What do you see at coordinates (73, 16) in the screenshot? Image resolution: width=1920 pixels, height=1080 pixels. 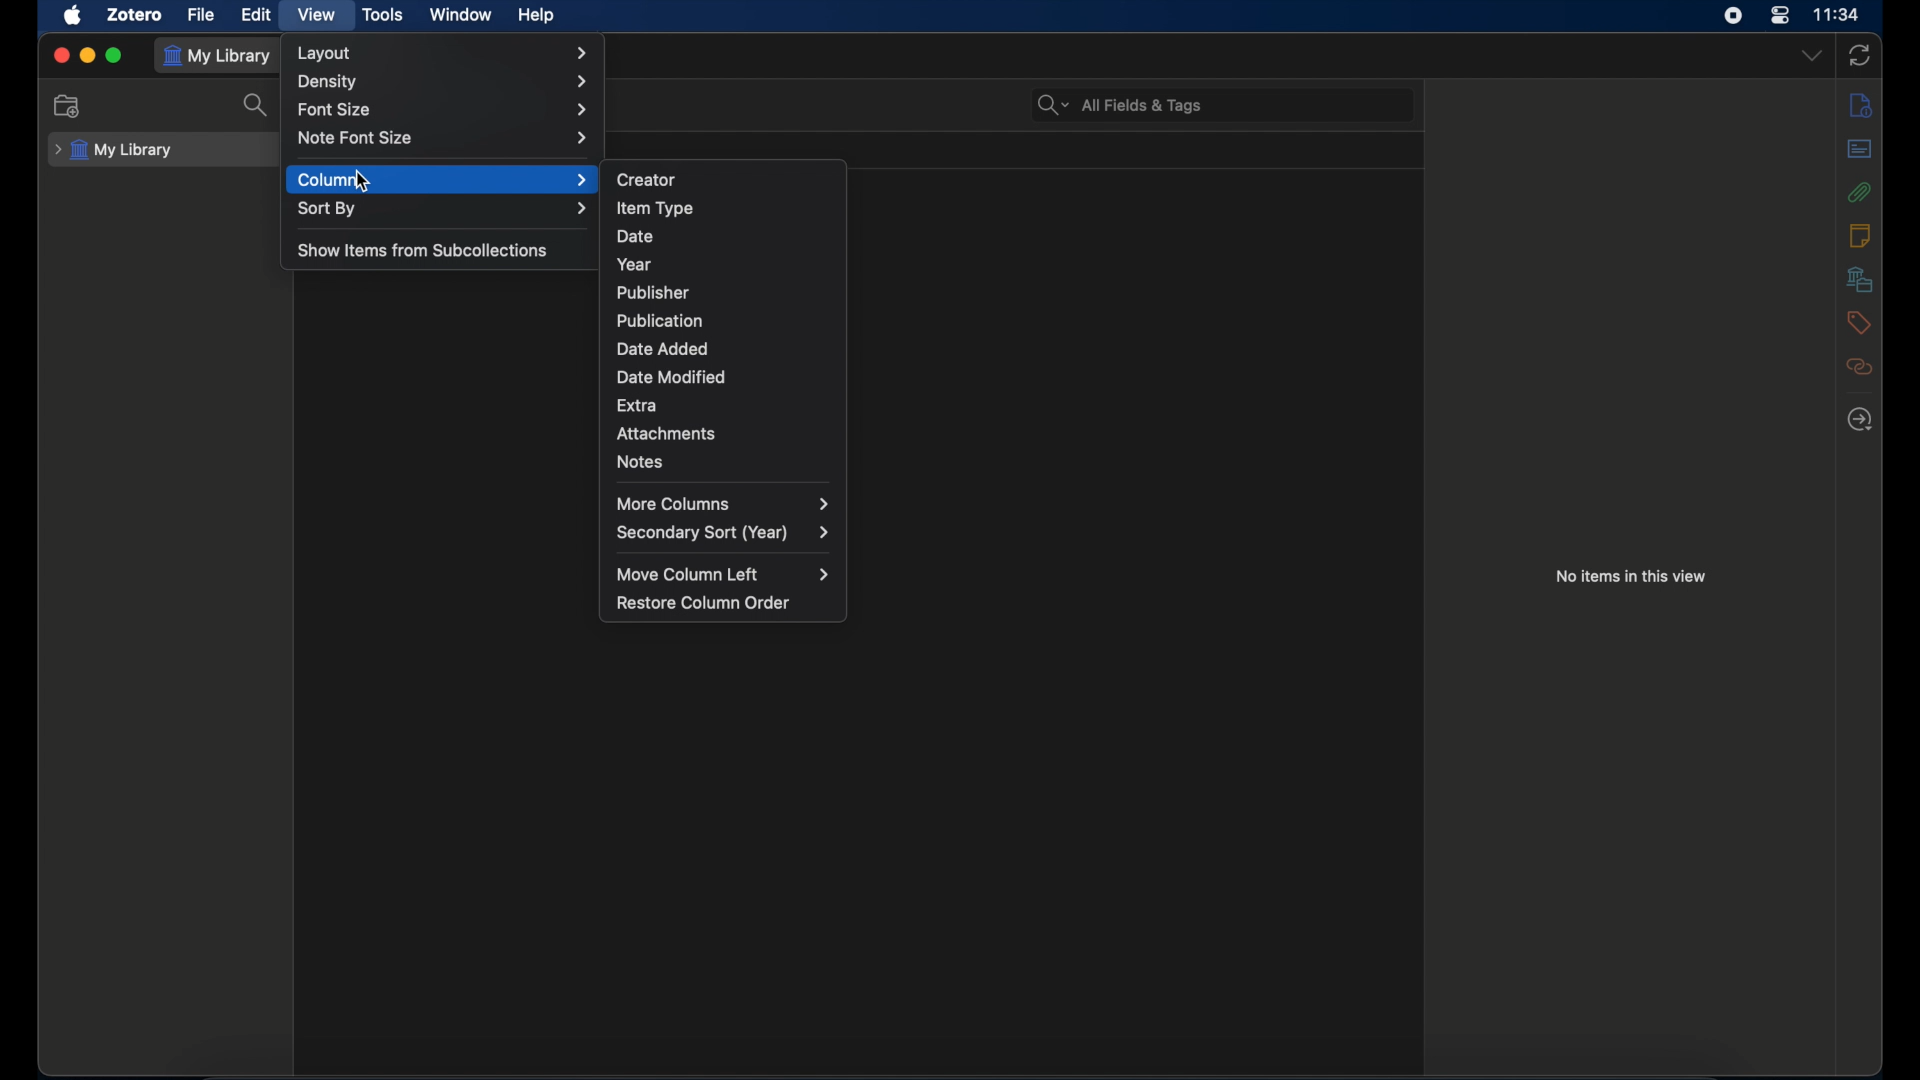 I see `apple` at bounding box center [73, 16].